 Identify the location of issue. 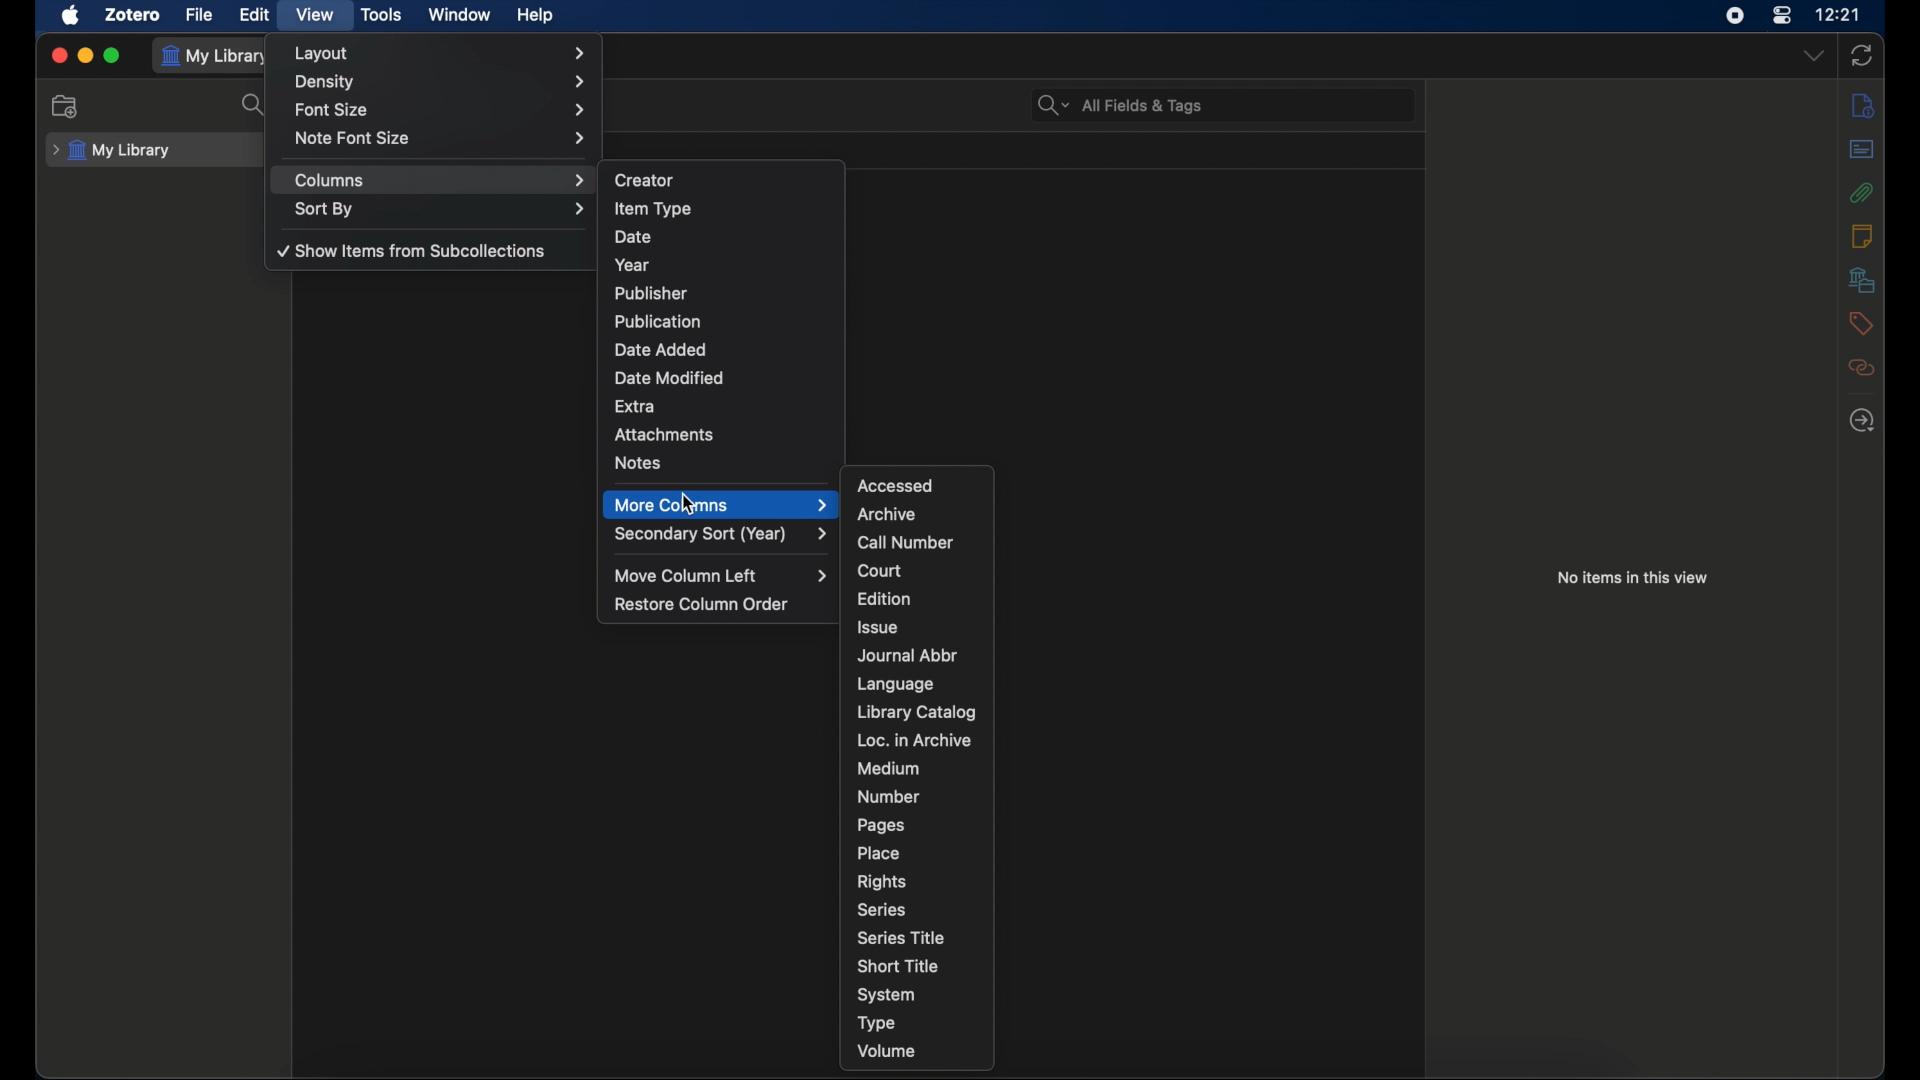
(878, 627).